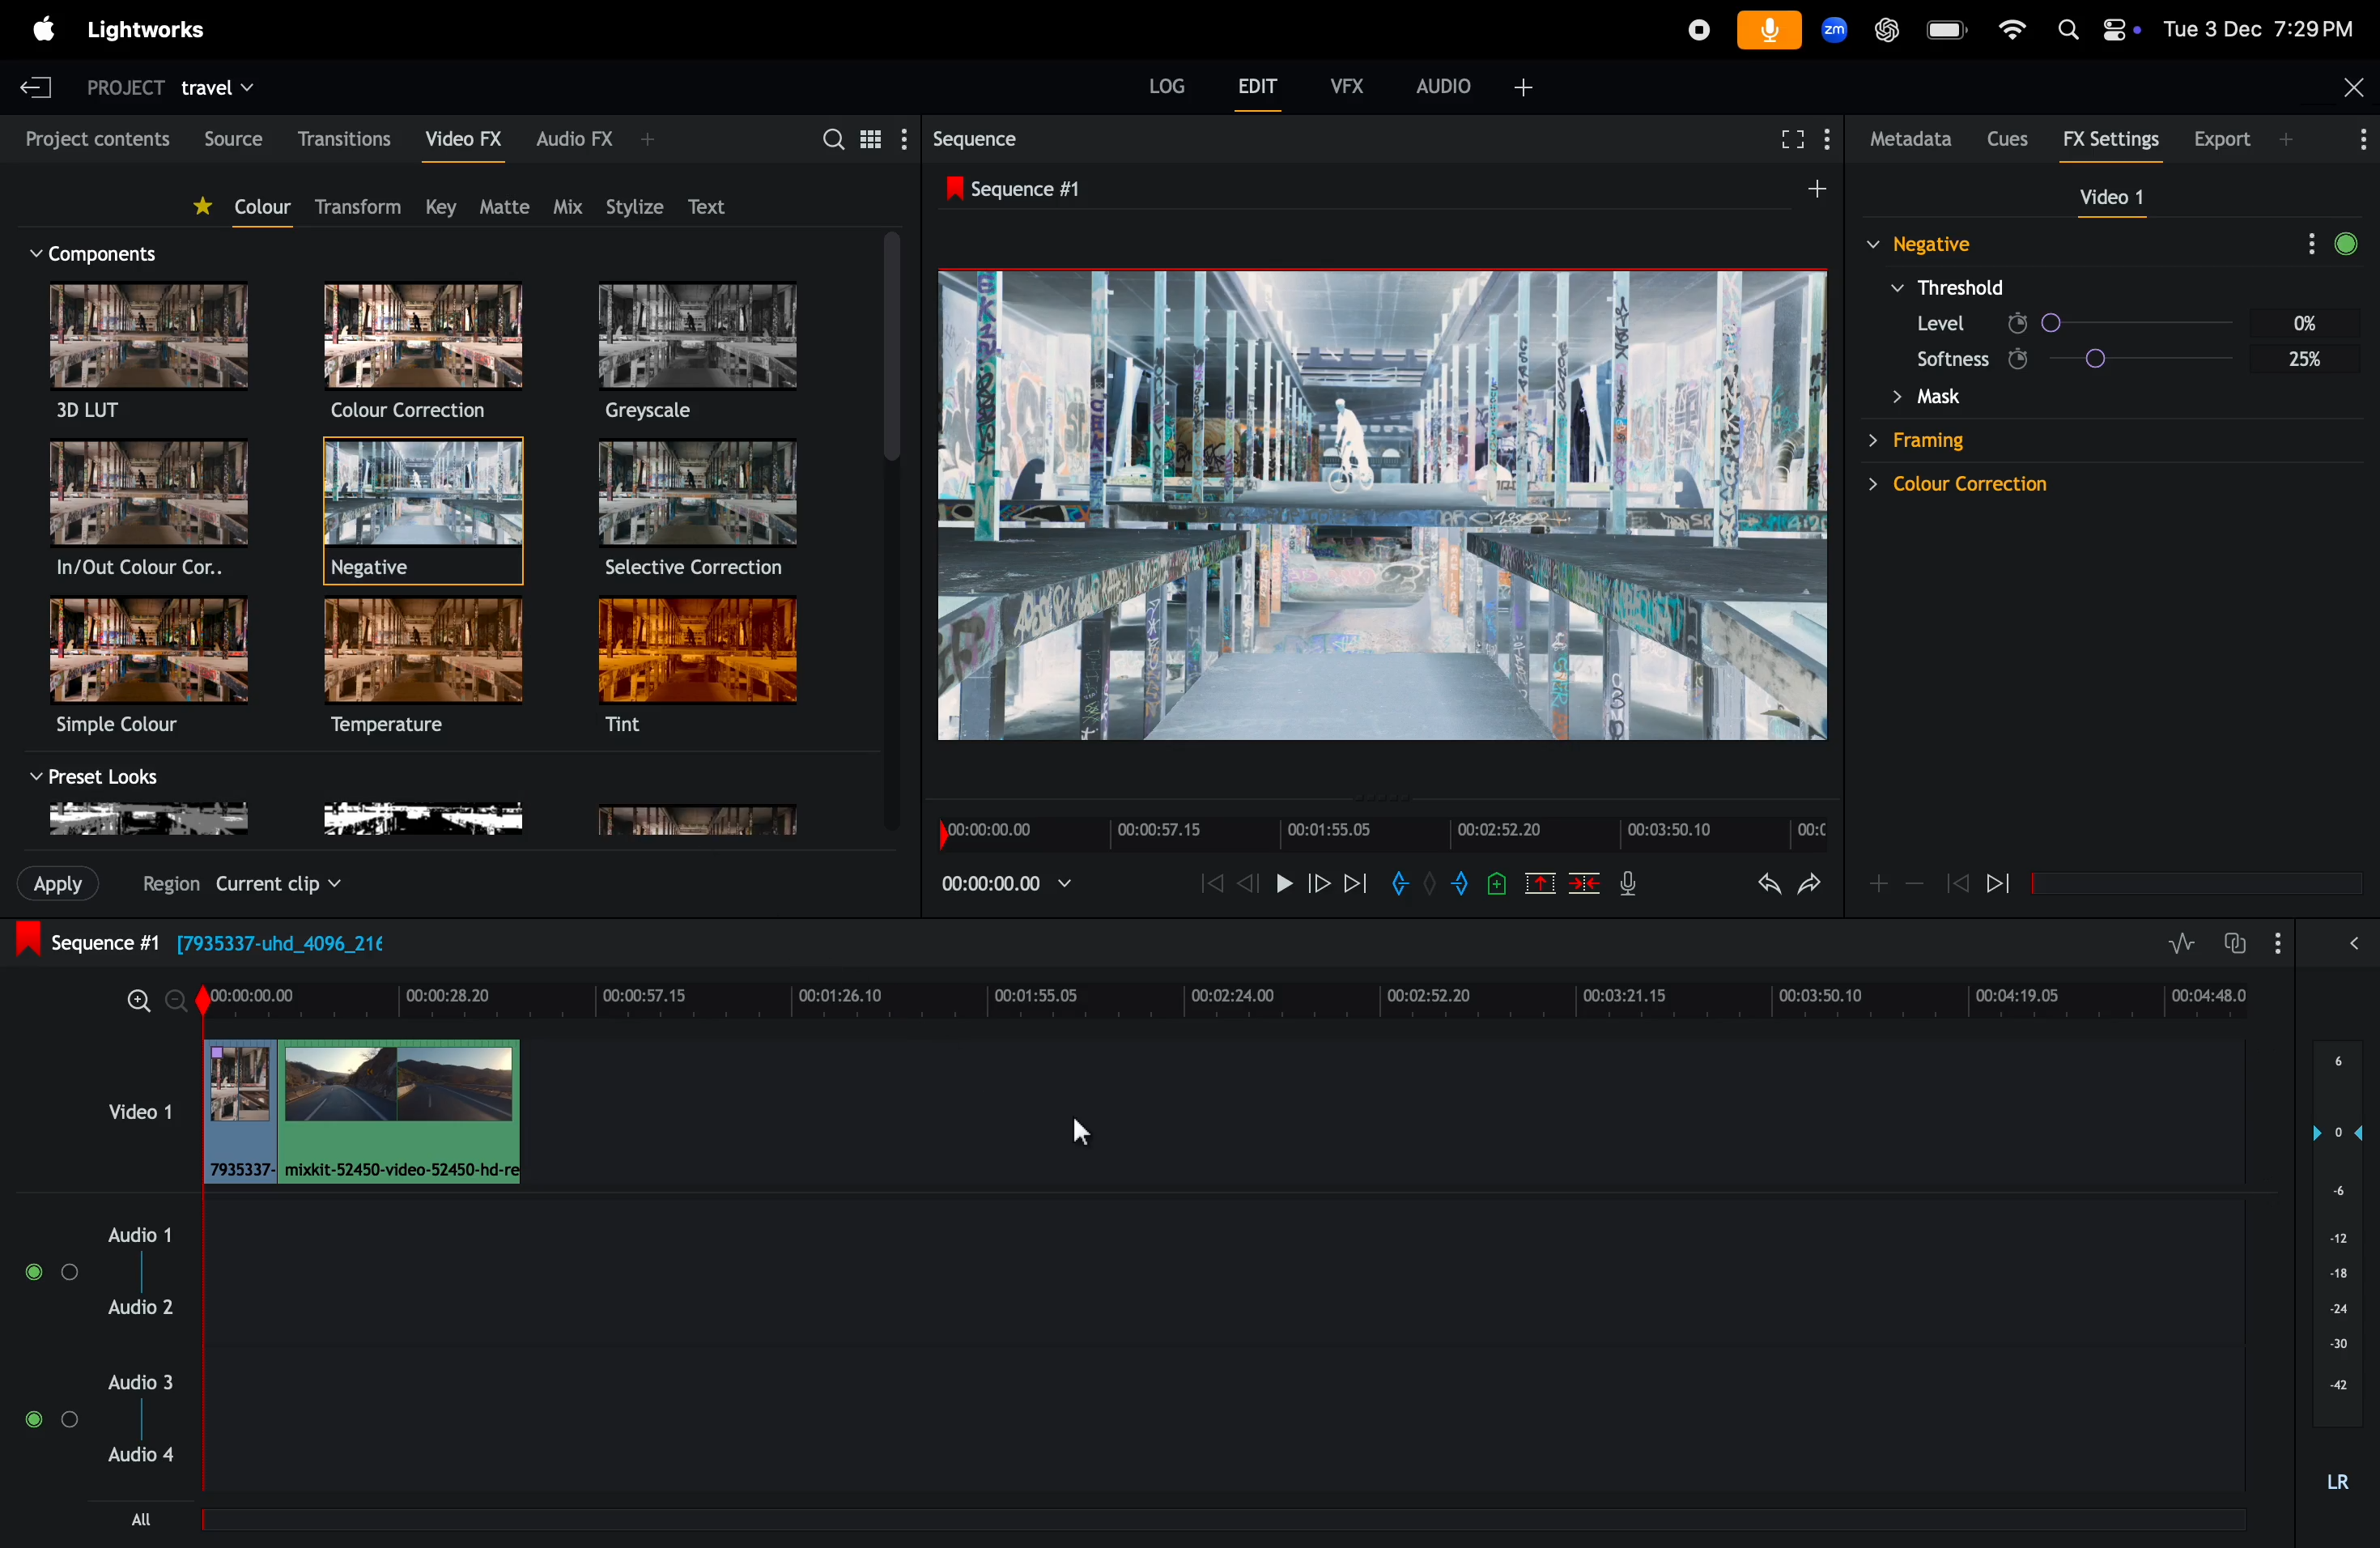 The height and width of the screenshot is (1548, 2380). Describe the element at coordinates (1249, 83) in the screenshot. I see `Edit` at that location.